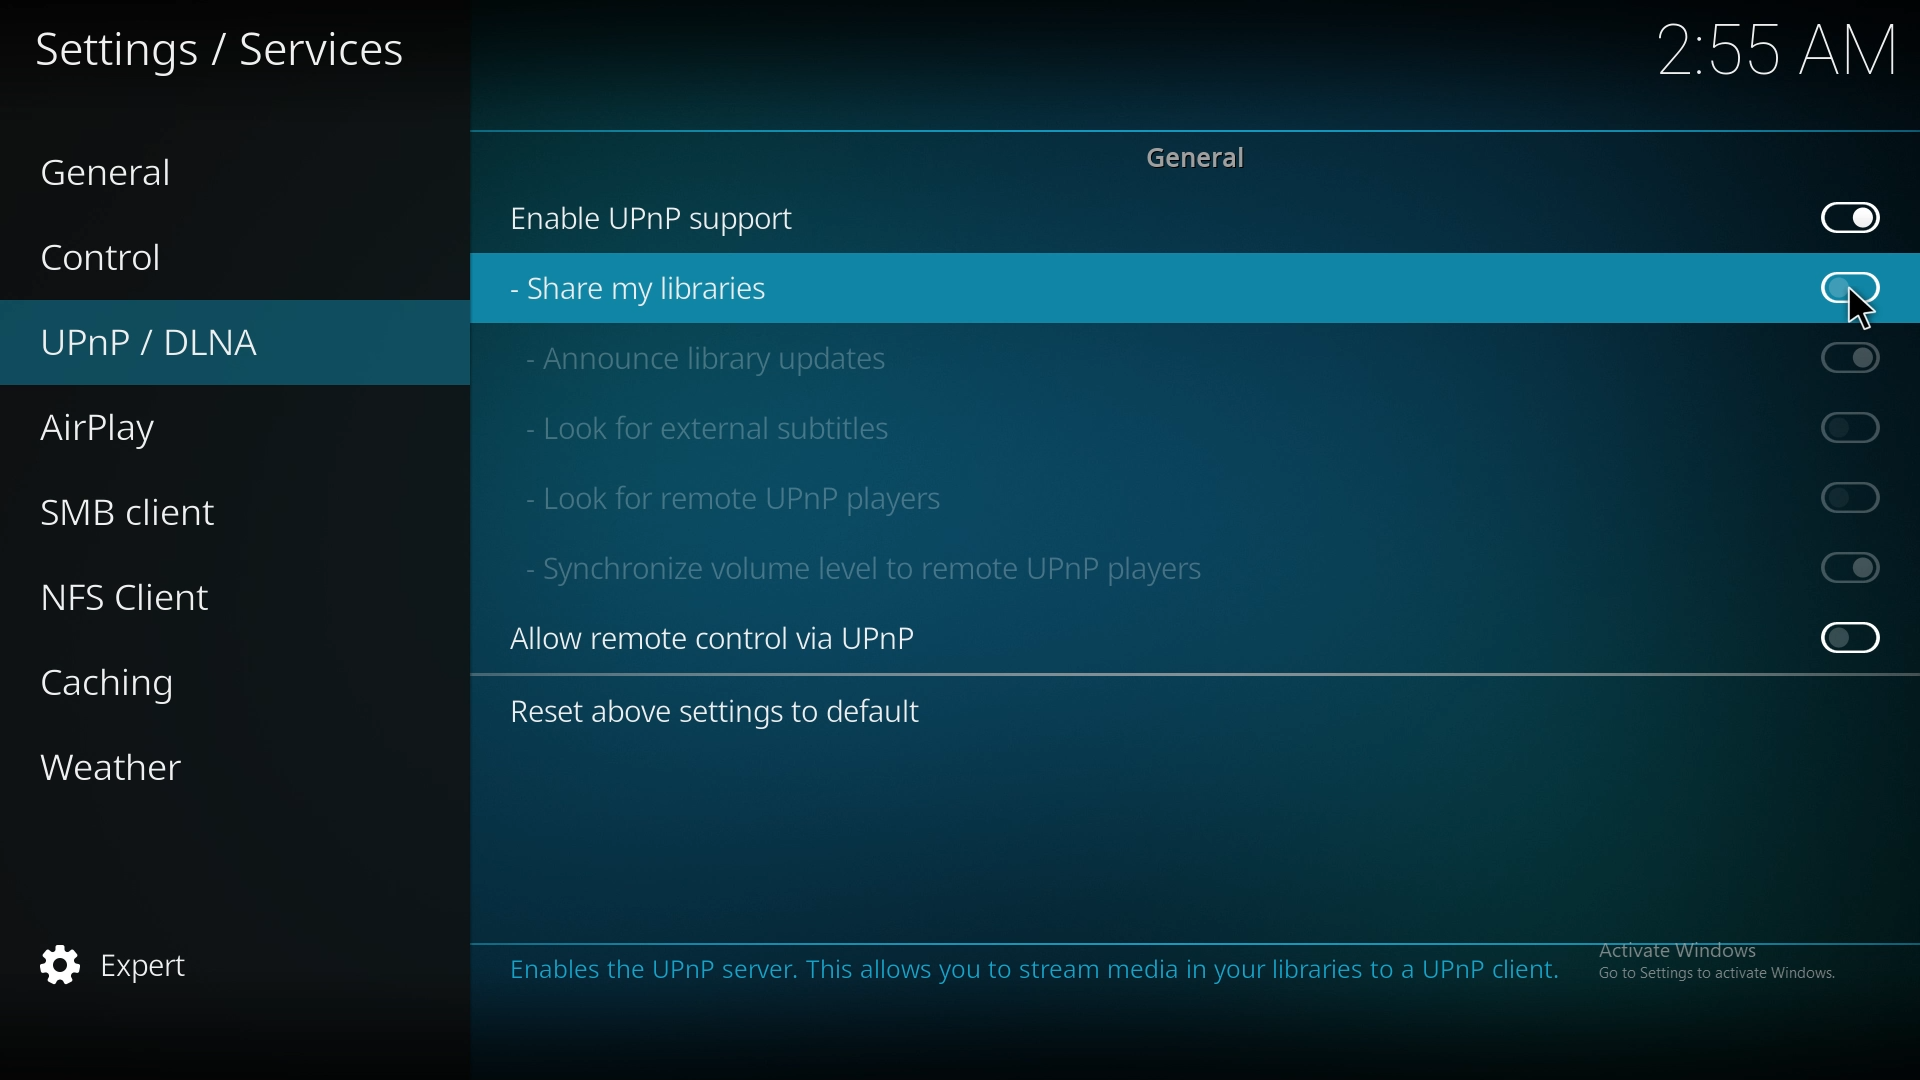  Describe the element at coordinates (739, 496) in the screenshot. I see `look for remote upnp players` at that location.